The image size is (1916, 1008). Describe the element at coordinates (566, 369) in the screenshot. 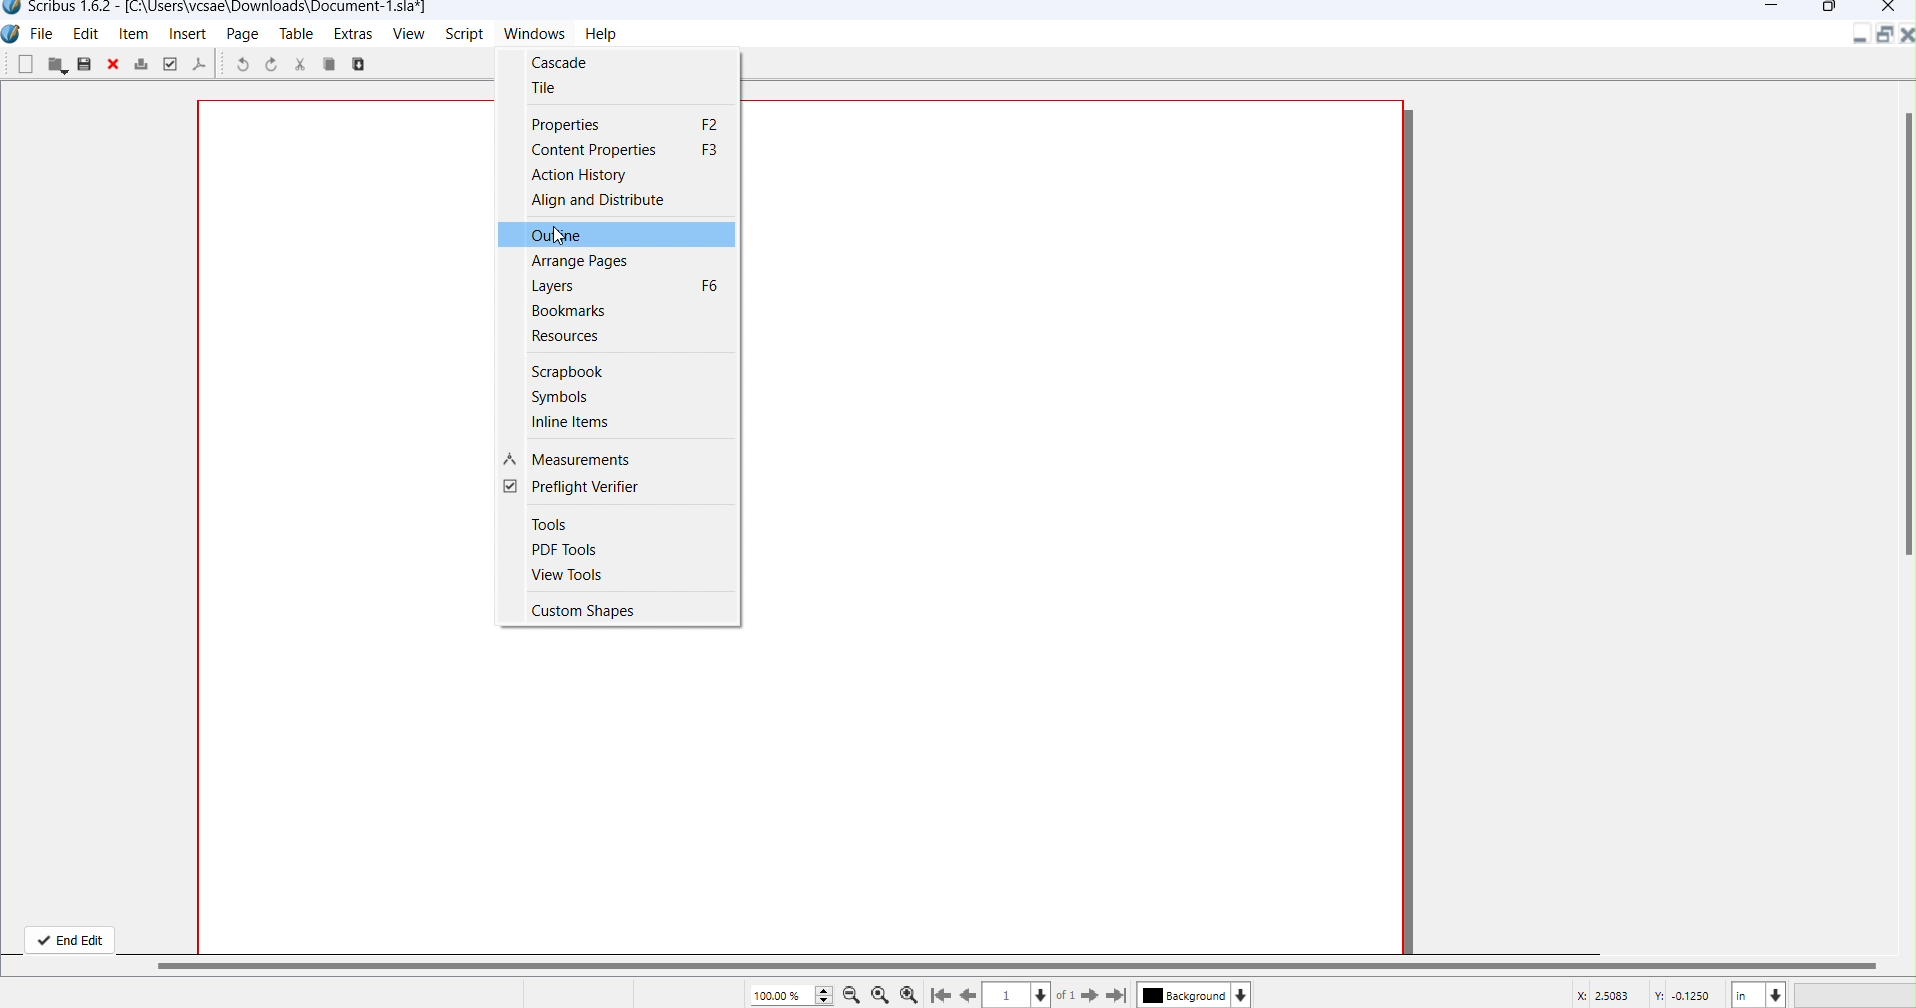

I see `Scraptook` at that location.